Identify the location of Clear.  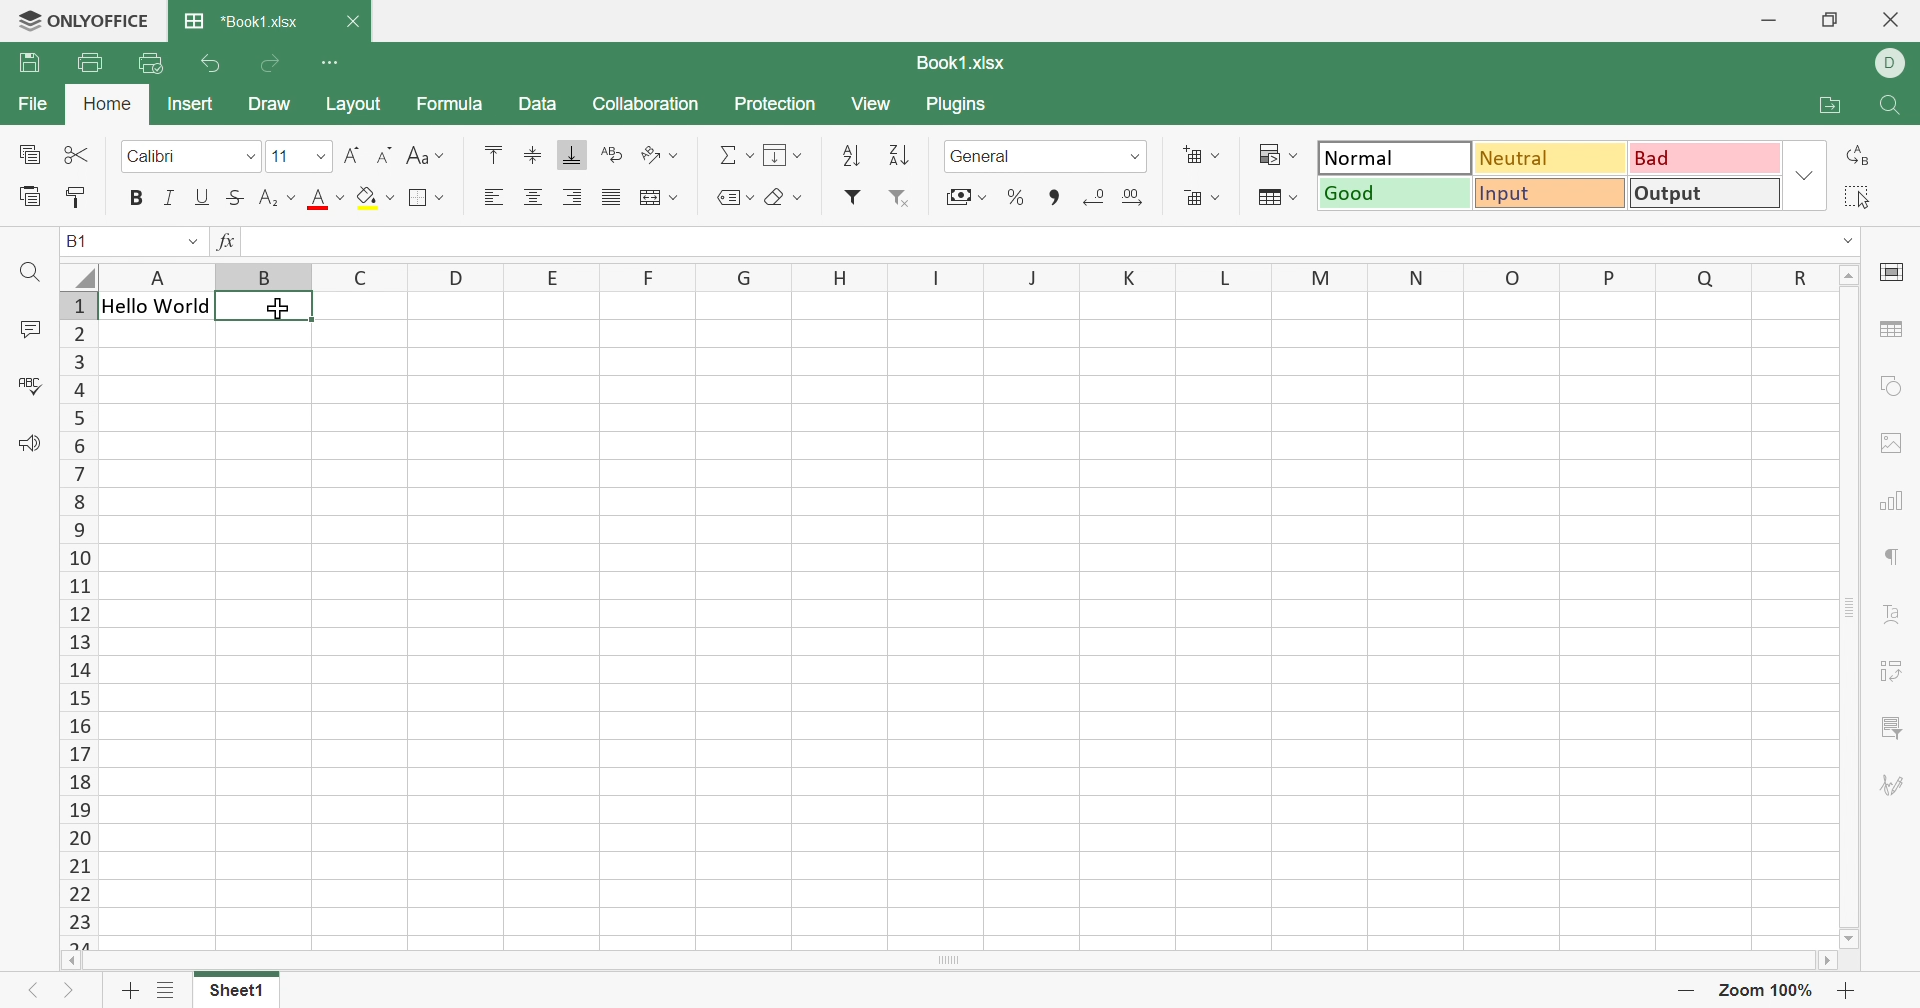
(787, 197).